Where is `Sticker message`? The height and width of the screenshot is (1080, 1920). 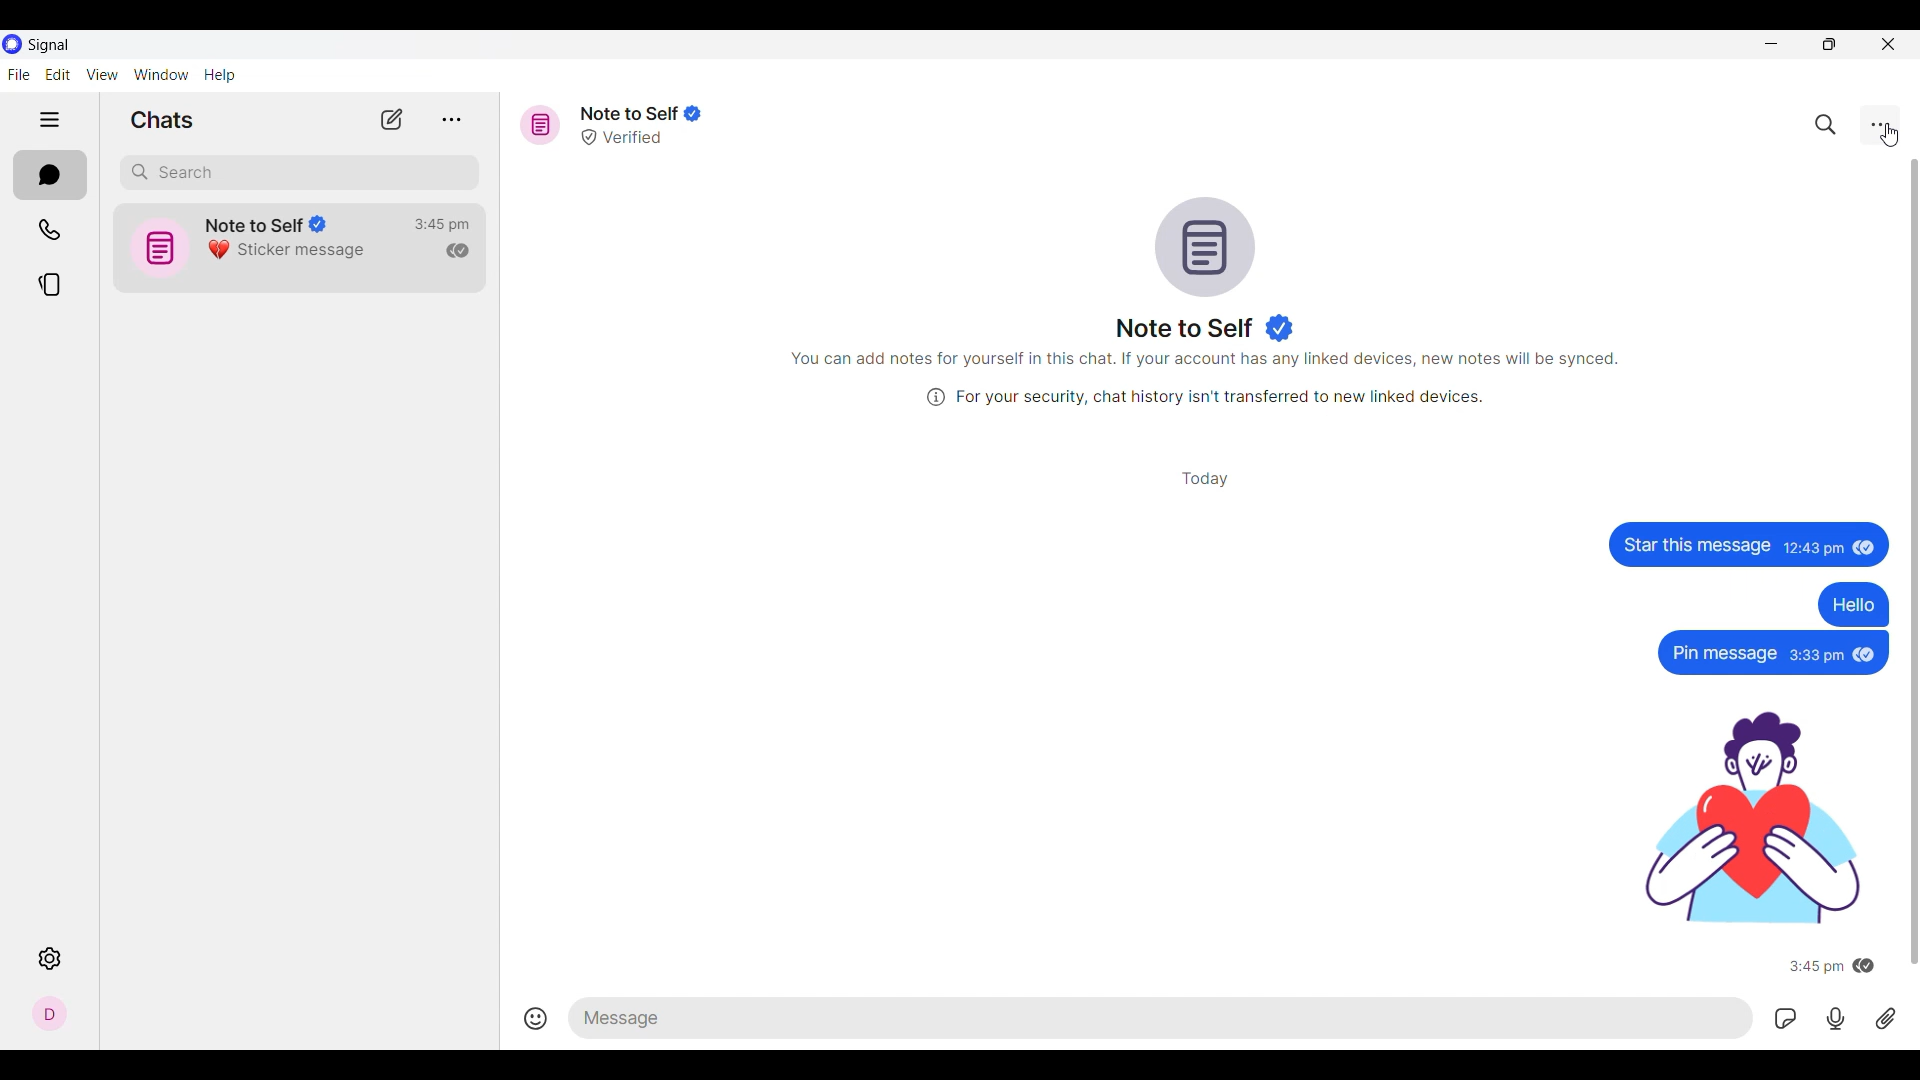 Sticker message is located at coordinates (289, 250).